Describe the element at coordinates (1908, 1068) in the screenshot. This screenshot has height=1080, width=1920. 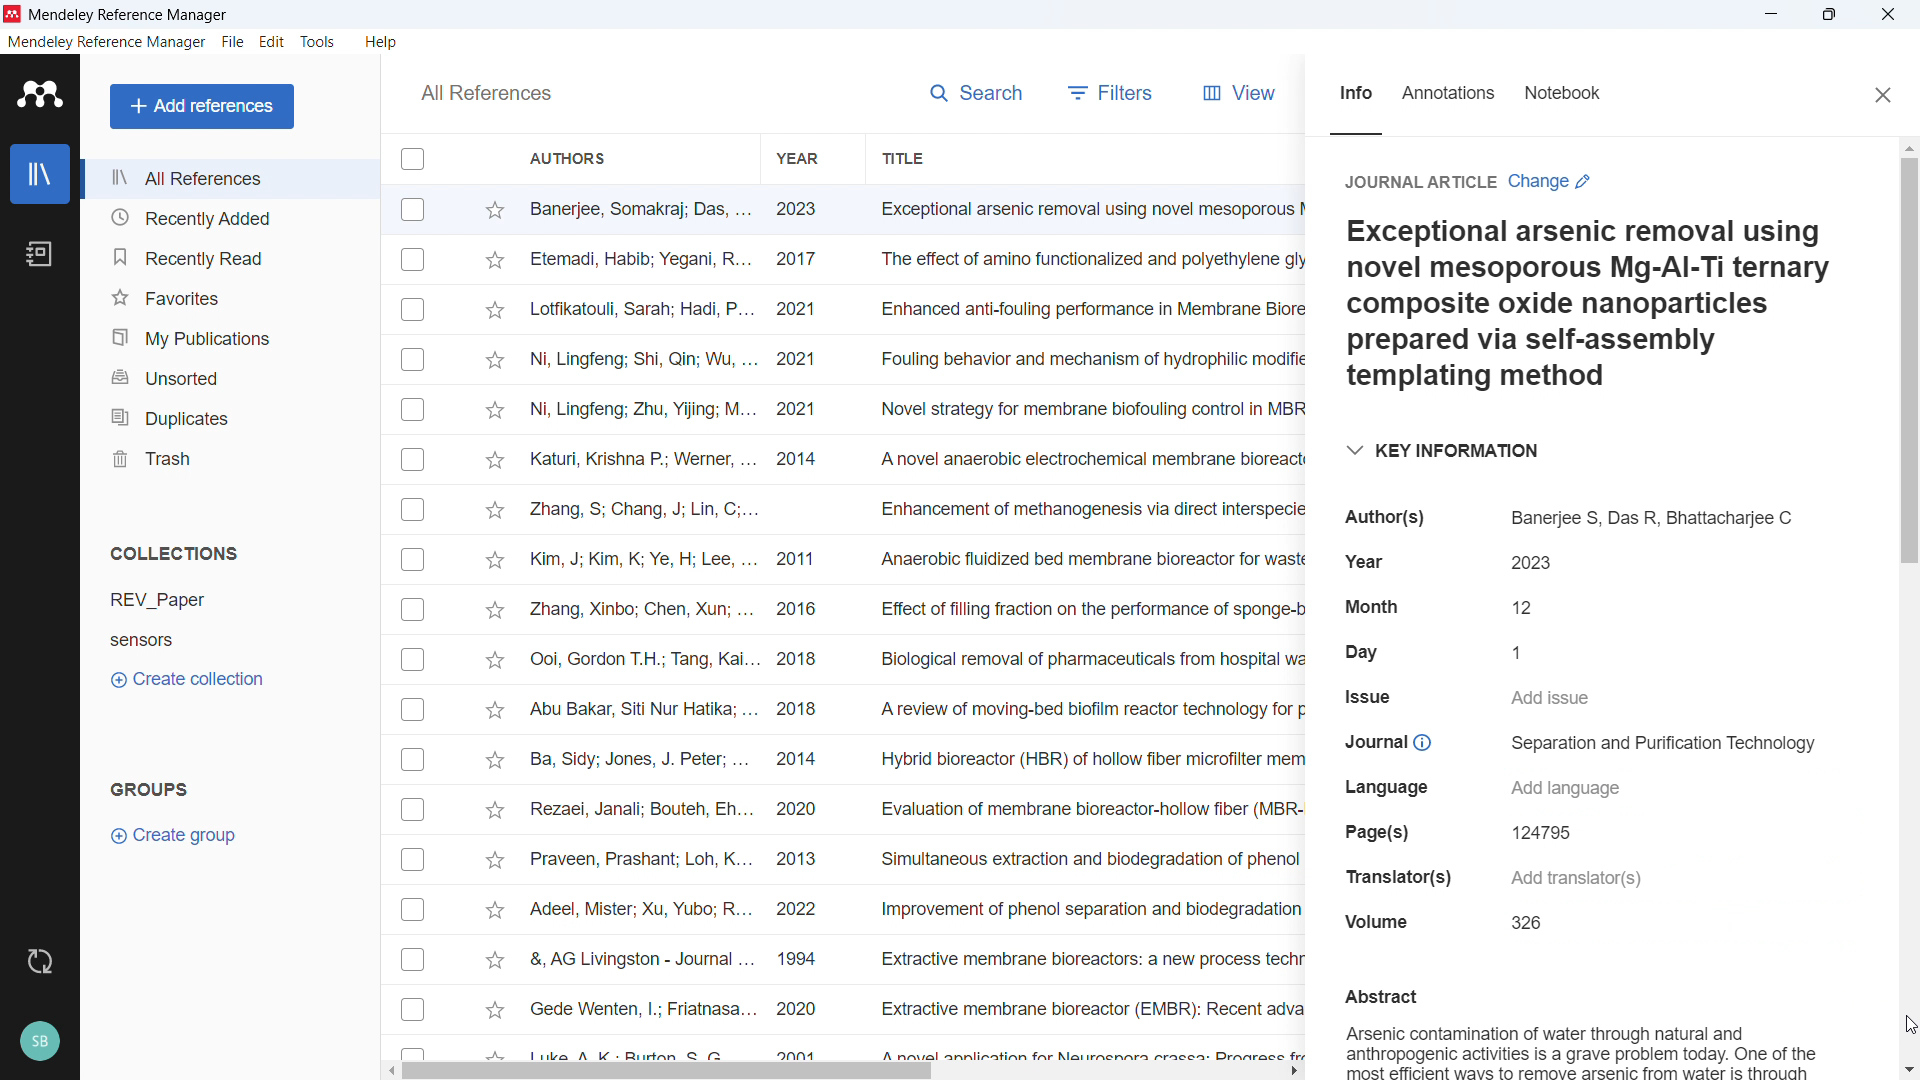
I see `Scroll down ` at that location.